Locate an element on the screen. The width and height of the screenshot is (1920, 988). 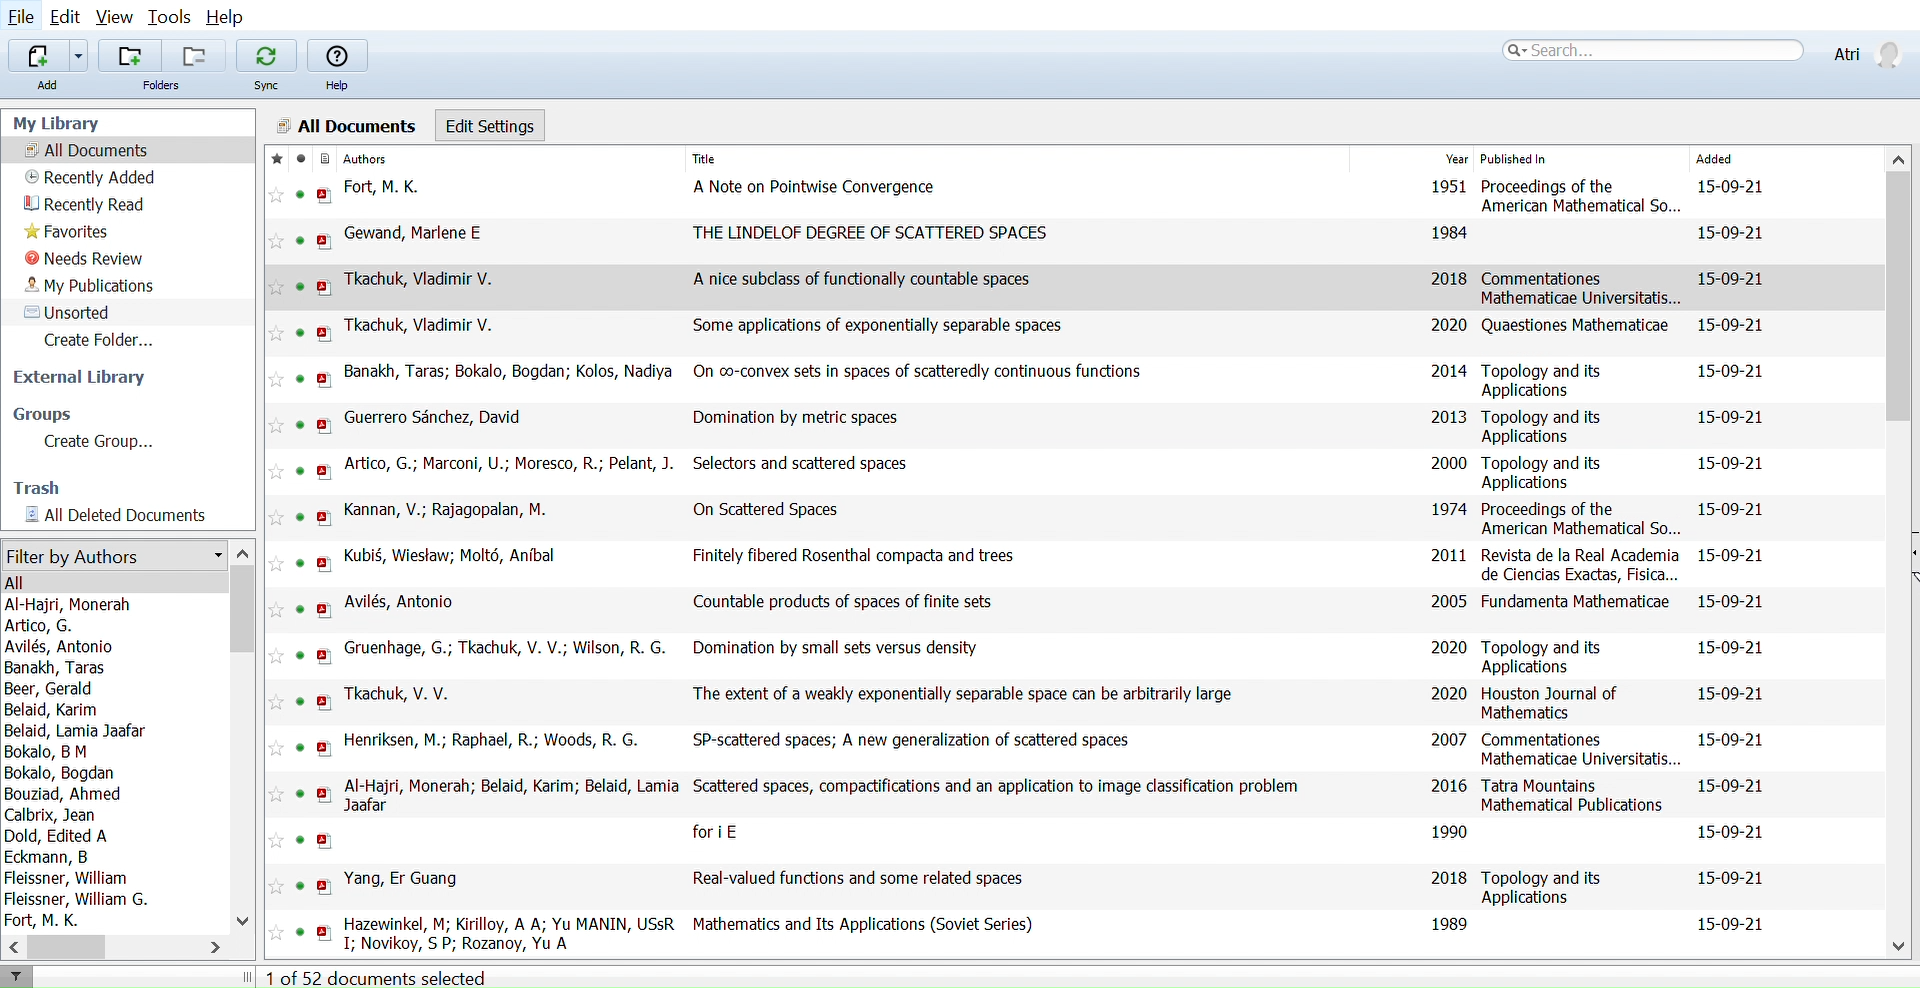
15-09-21 is located at coordinates (1736, 188).